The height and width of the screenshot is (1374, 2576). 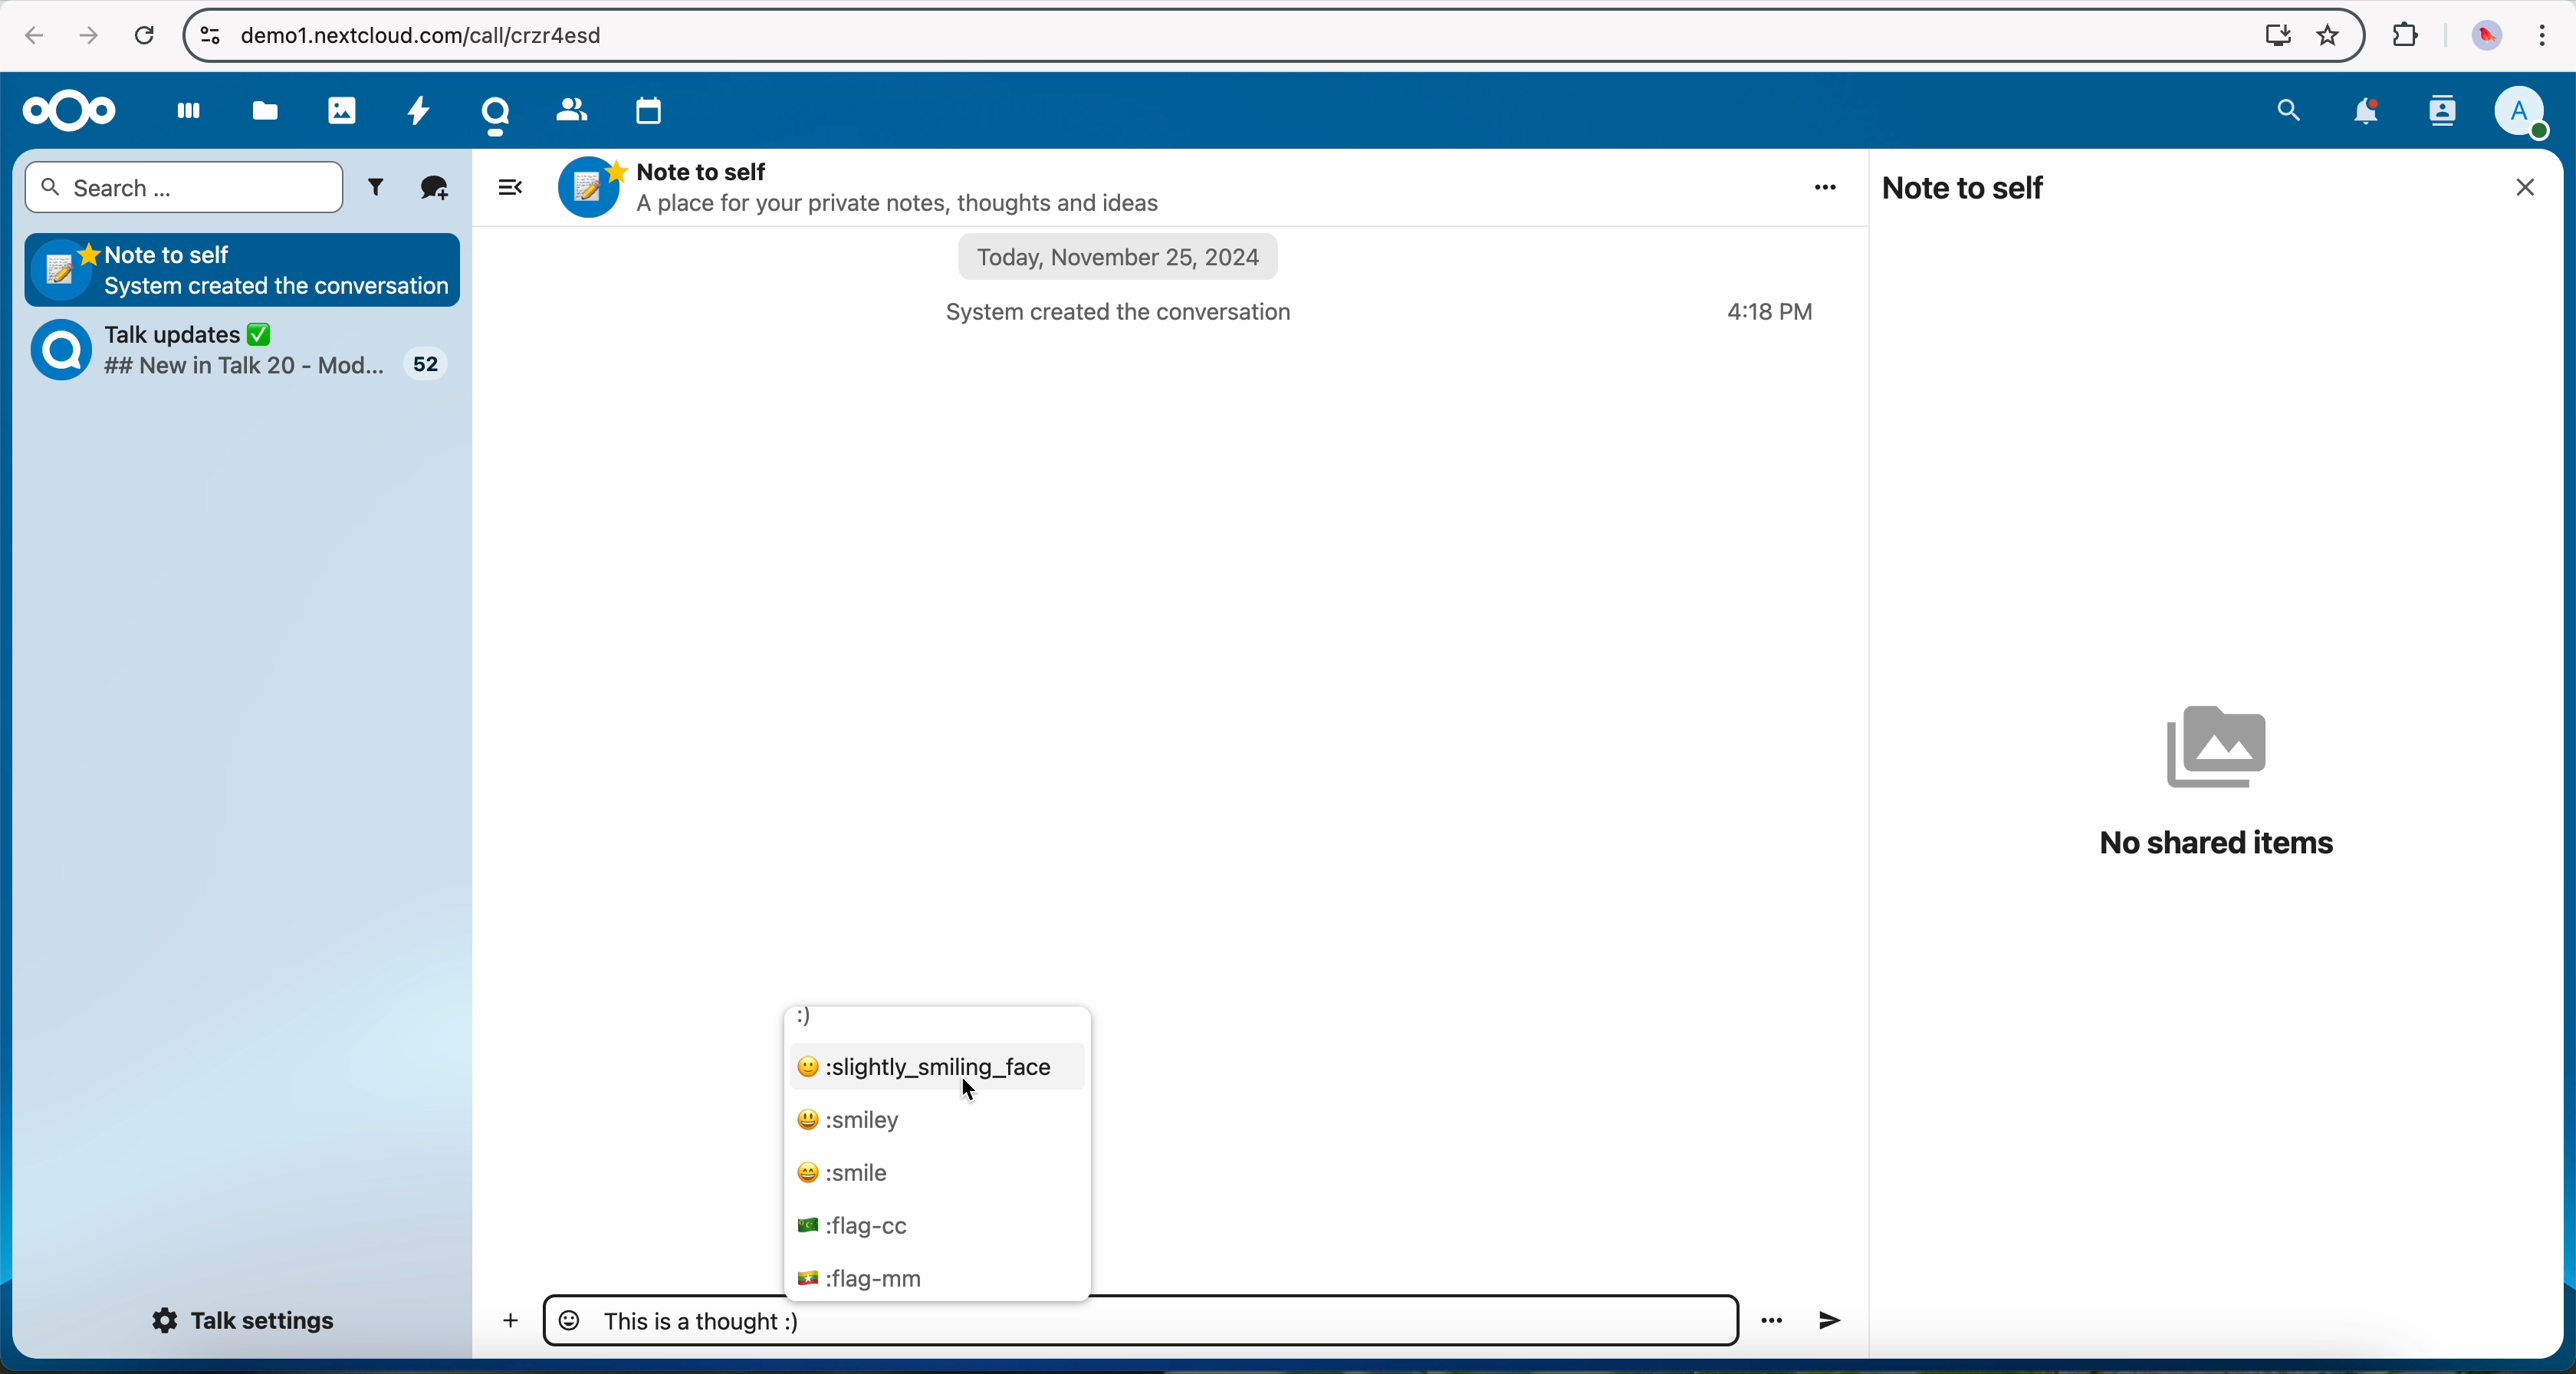 What do you see at coordinates (570, 108) in the screenshot?
I see `contacts` at bounding box center [570, 108].